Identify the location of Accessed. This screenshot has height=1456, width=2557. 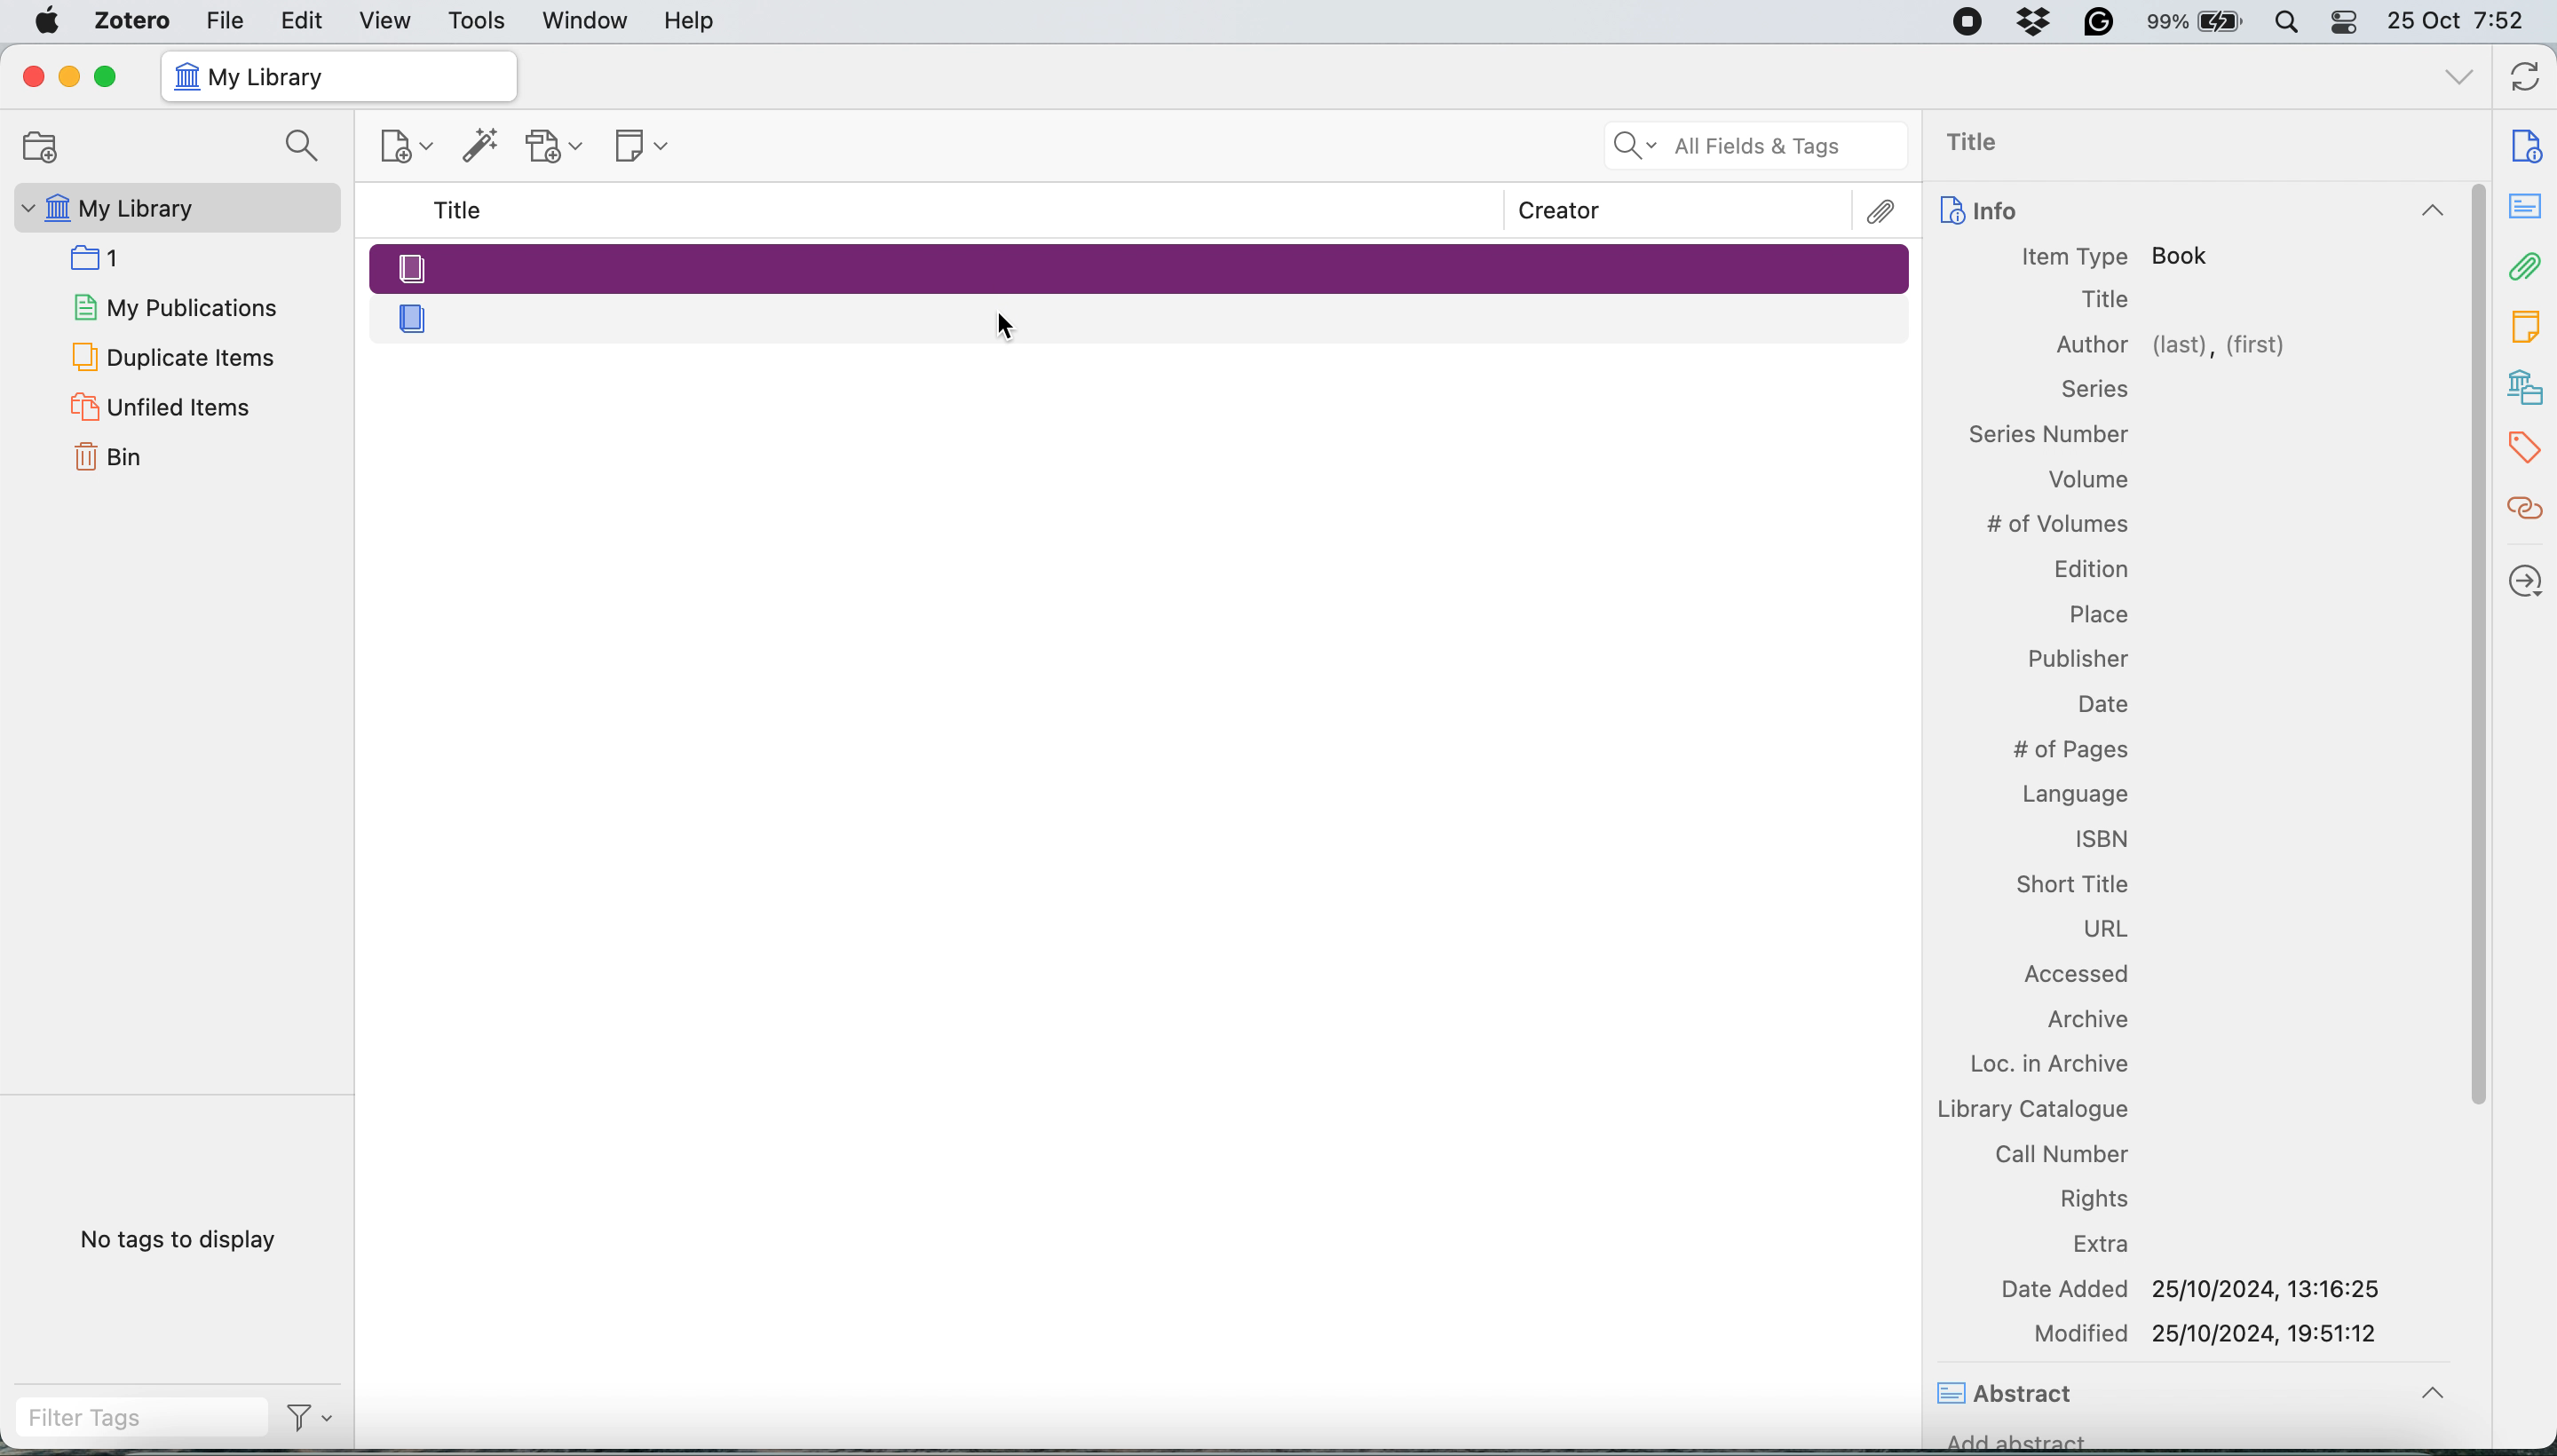
(2081, 977).